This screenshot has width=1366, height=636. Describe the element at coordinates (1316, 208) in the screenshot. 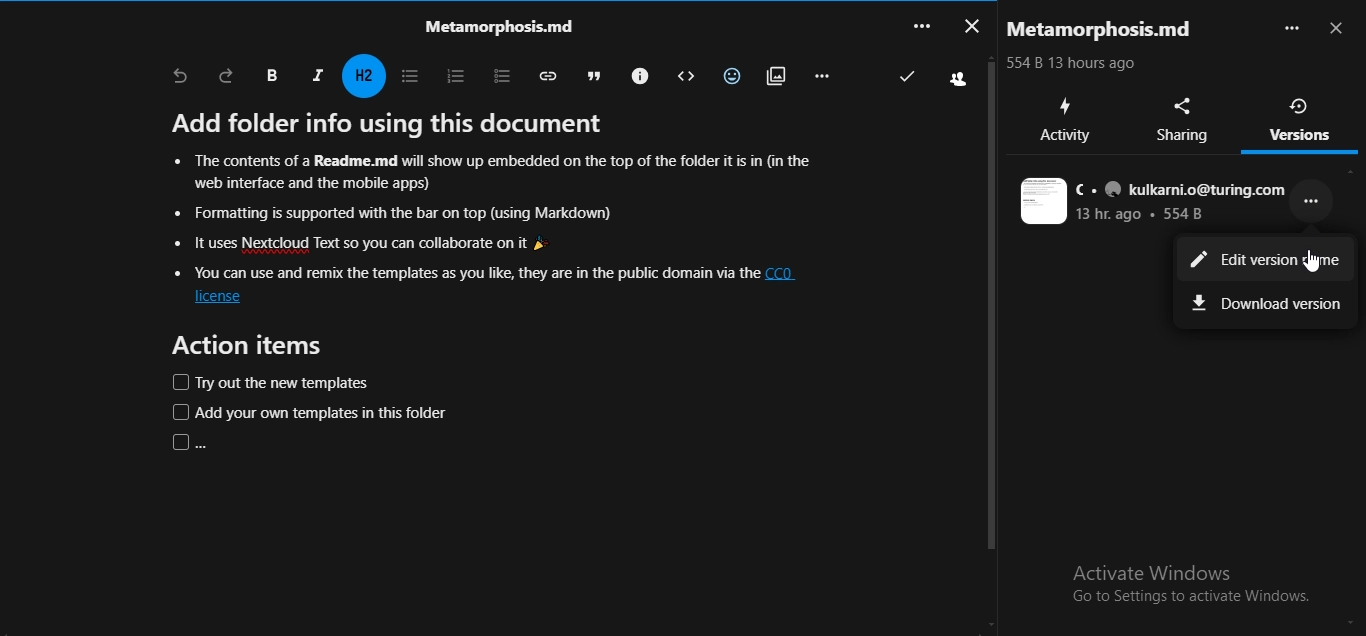

I see `more options` at that location.